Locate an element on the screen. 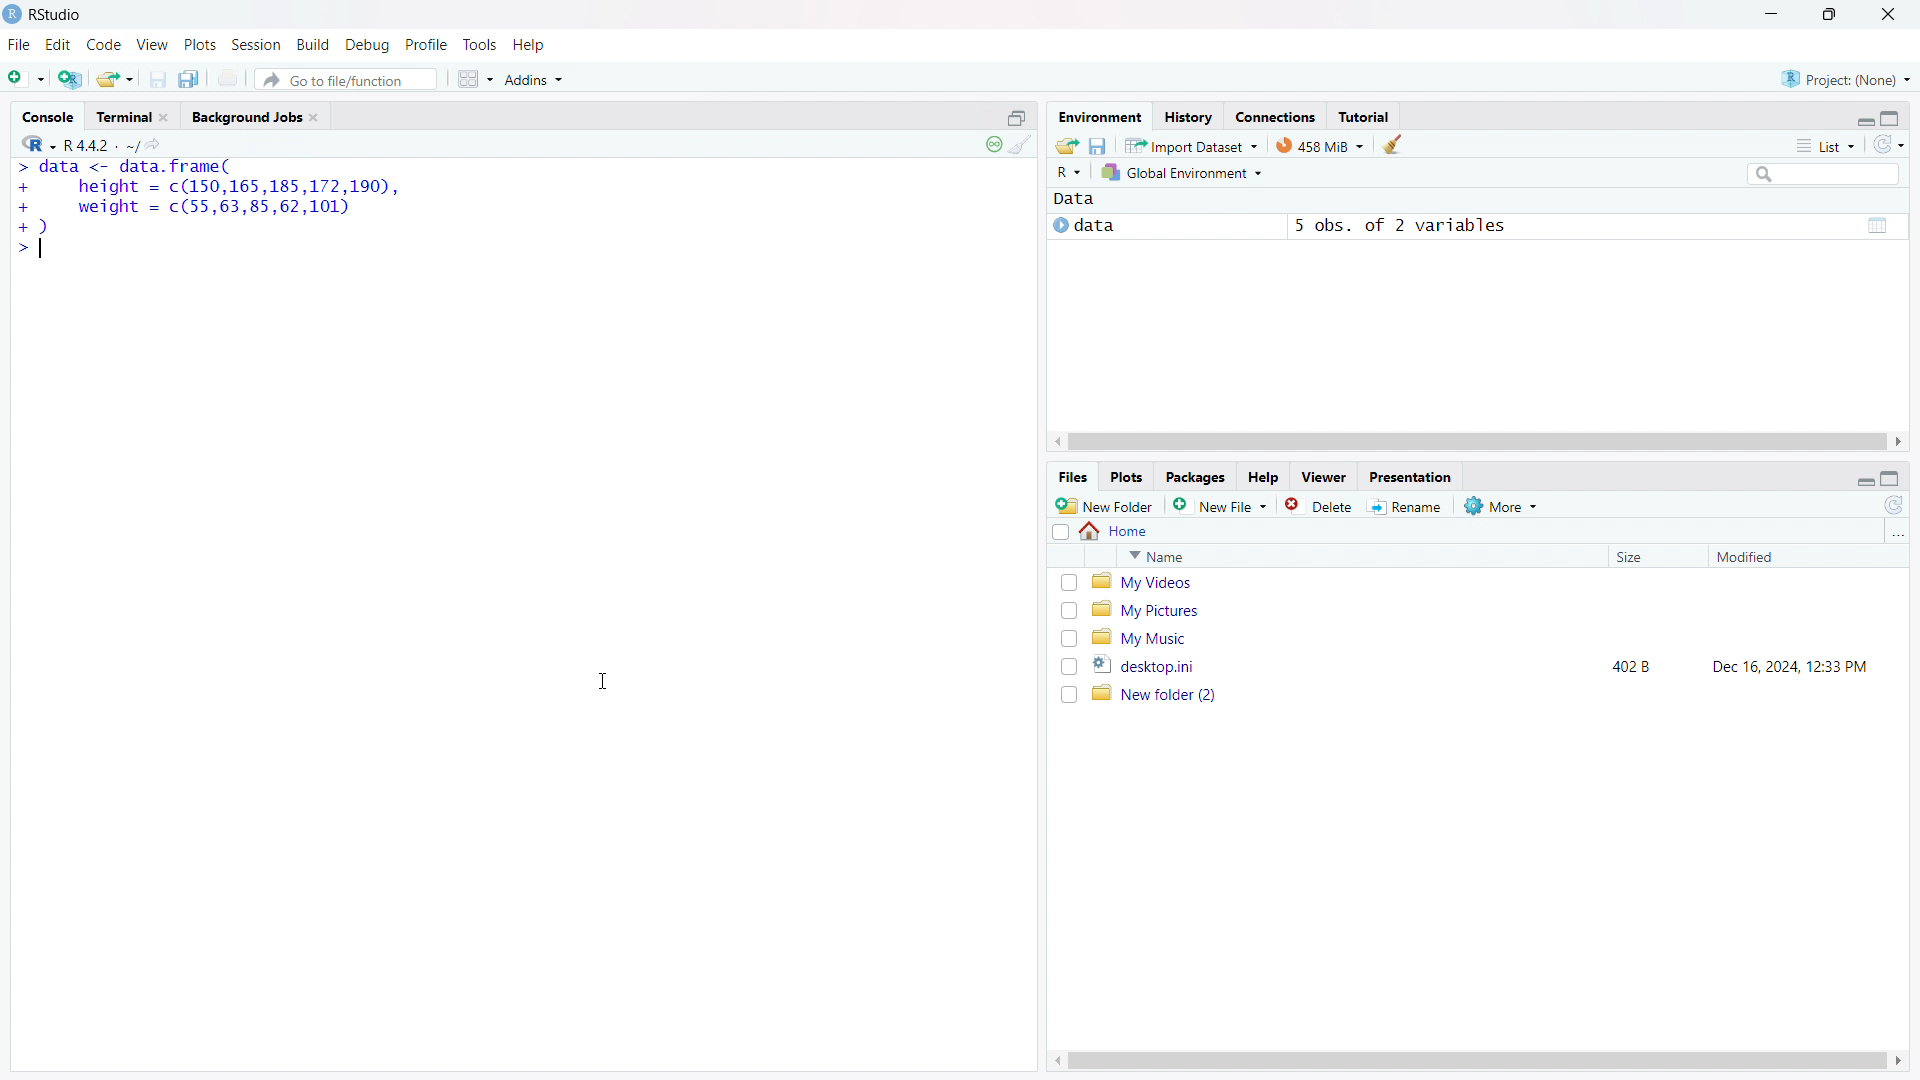 This screenshot has height=1080, width=1920. scroll right is located at coordinates (1900, 1061).